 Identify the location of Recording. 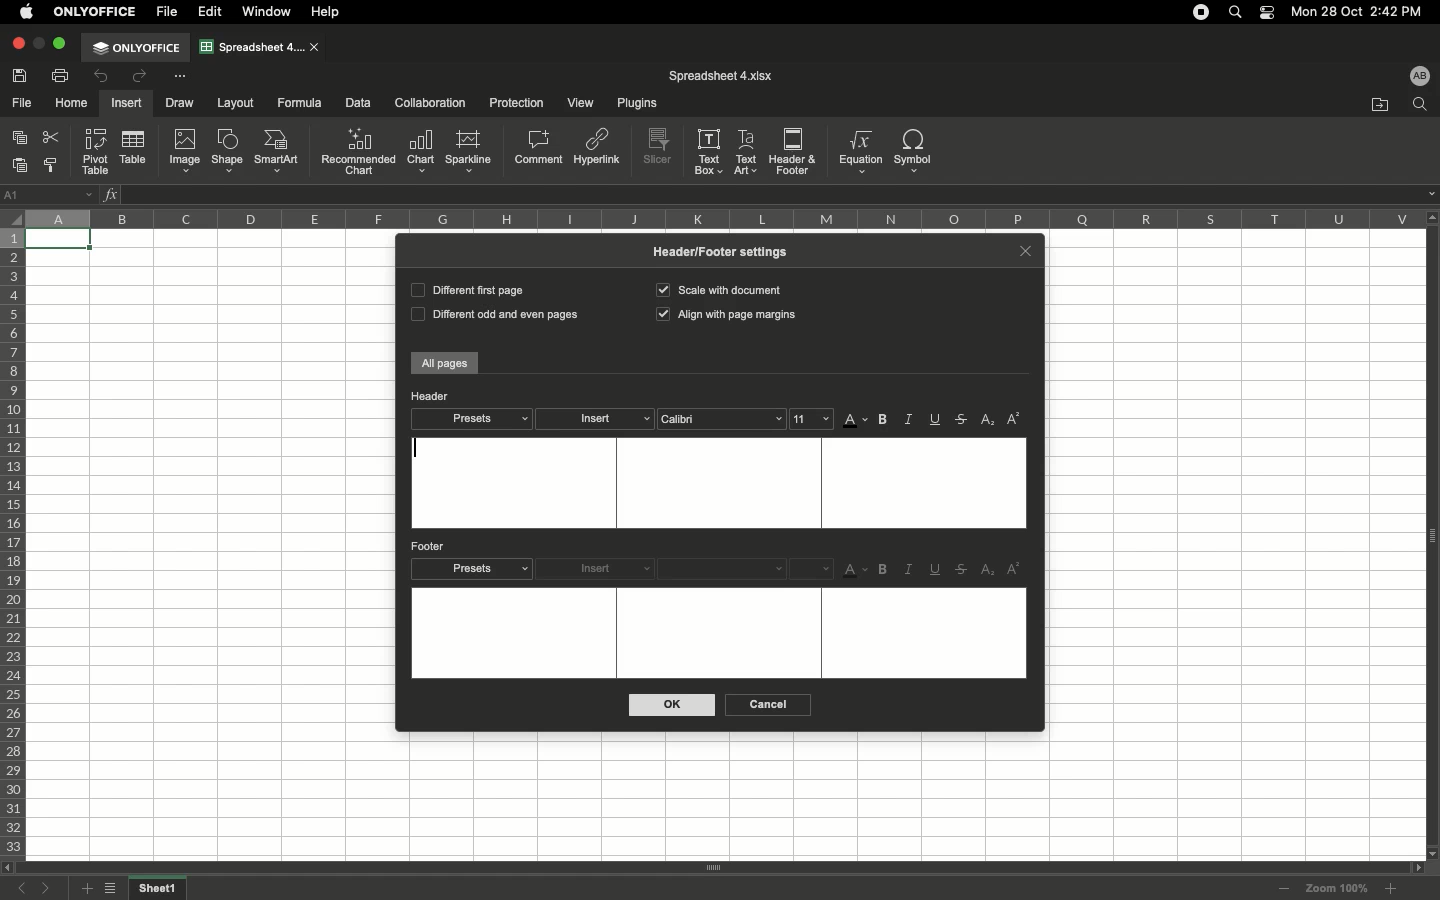
(1201, 12).